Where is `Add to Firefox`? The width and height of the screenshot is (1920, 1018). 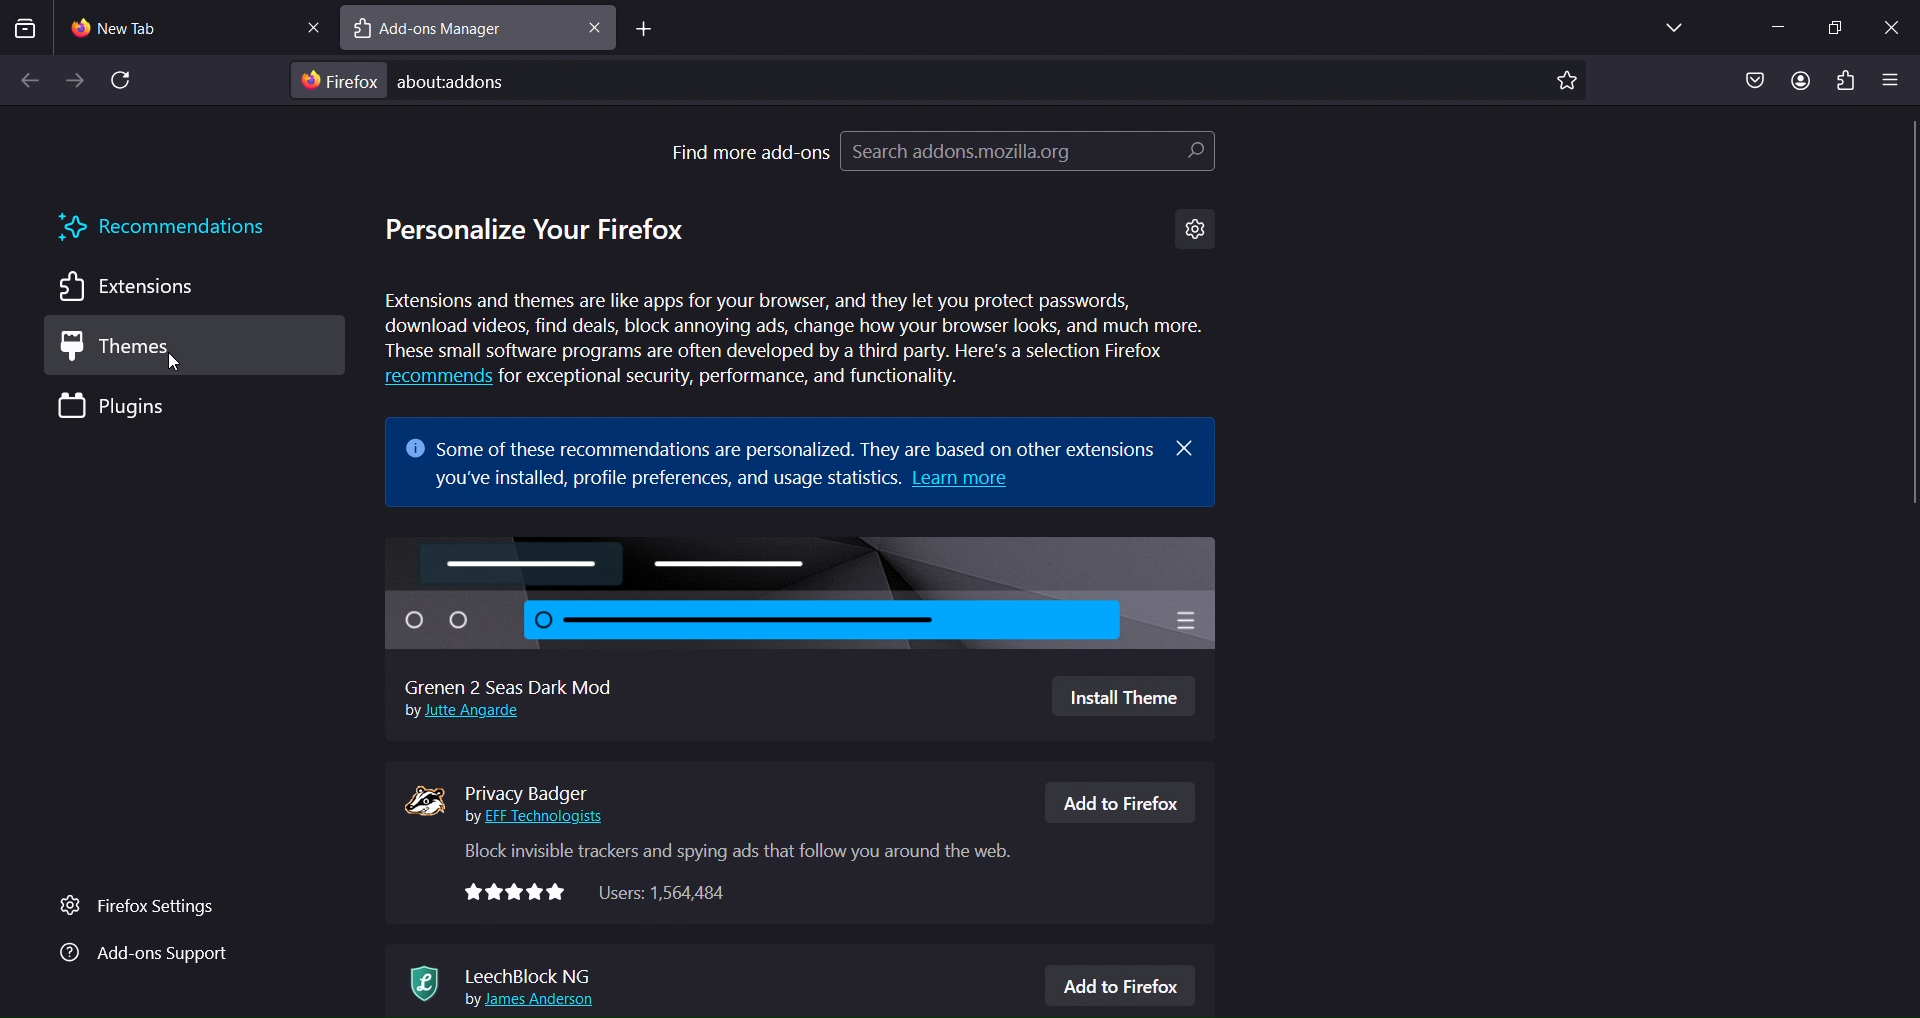
Add to Firefox is located at coordinates (1120, 803).